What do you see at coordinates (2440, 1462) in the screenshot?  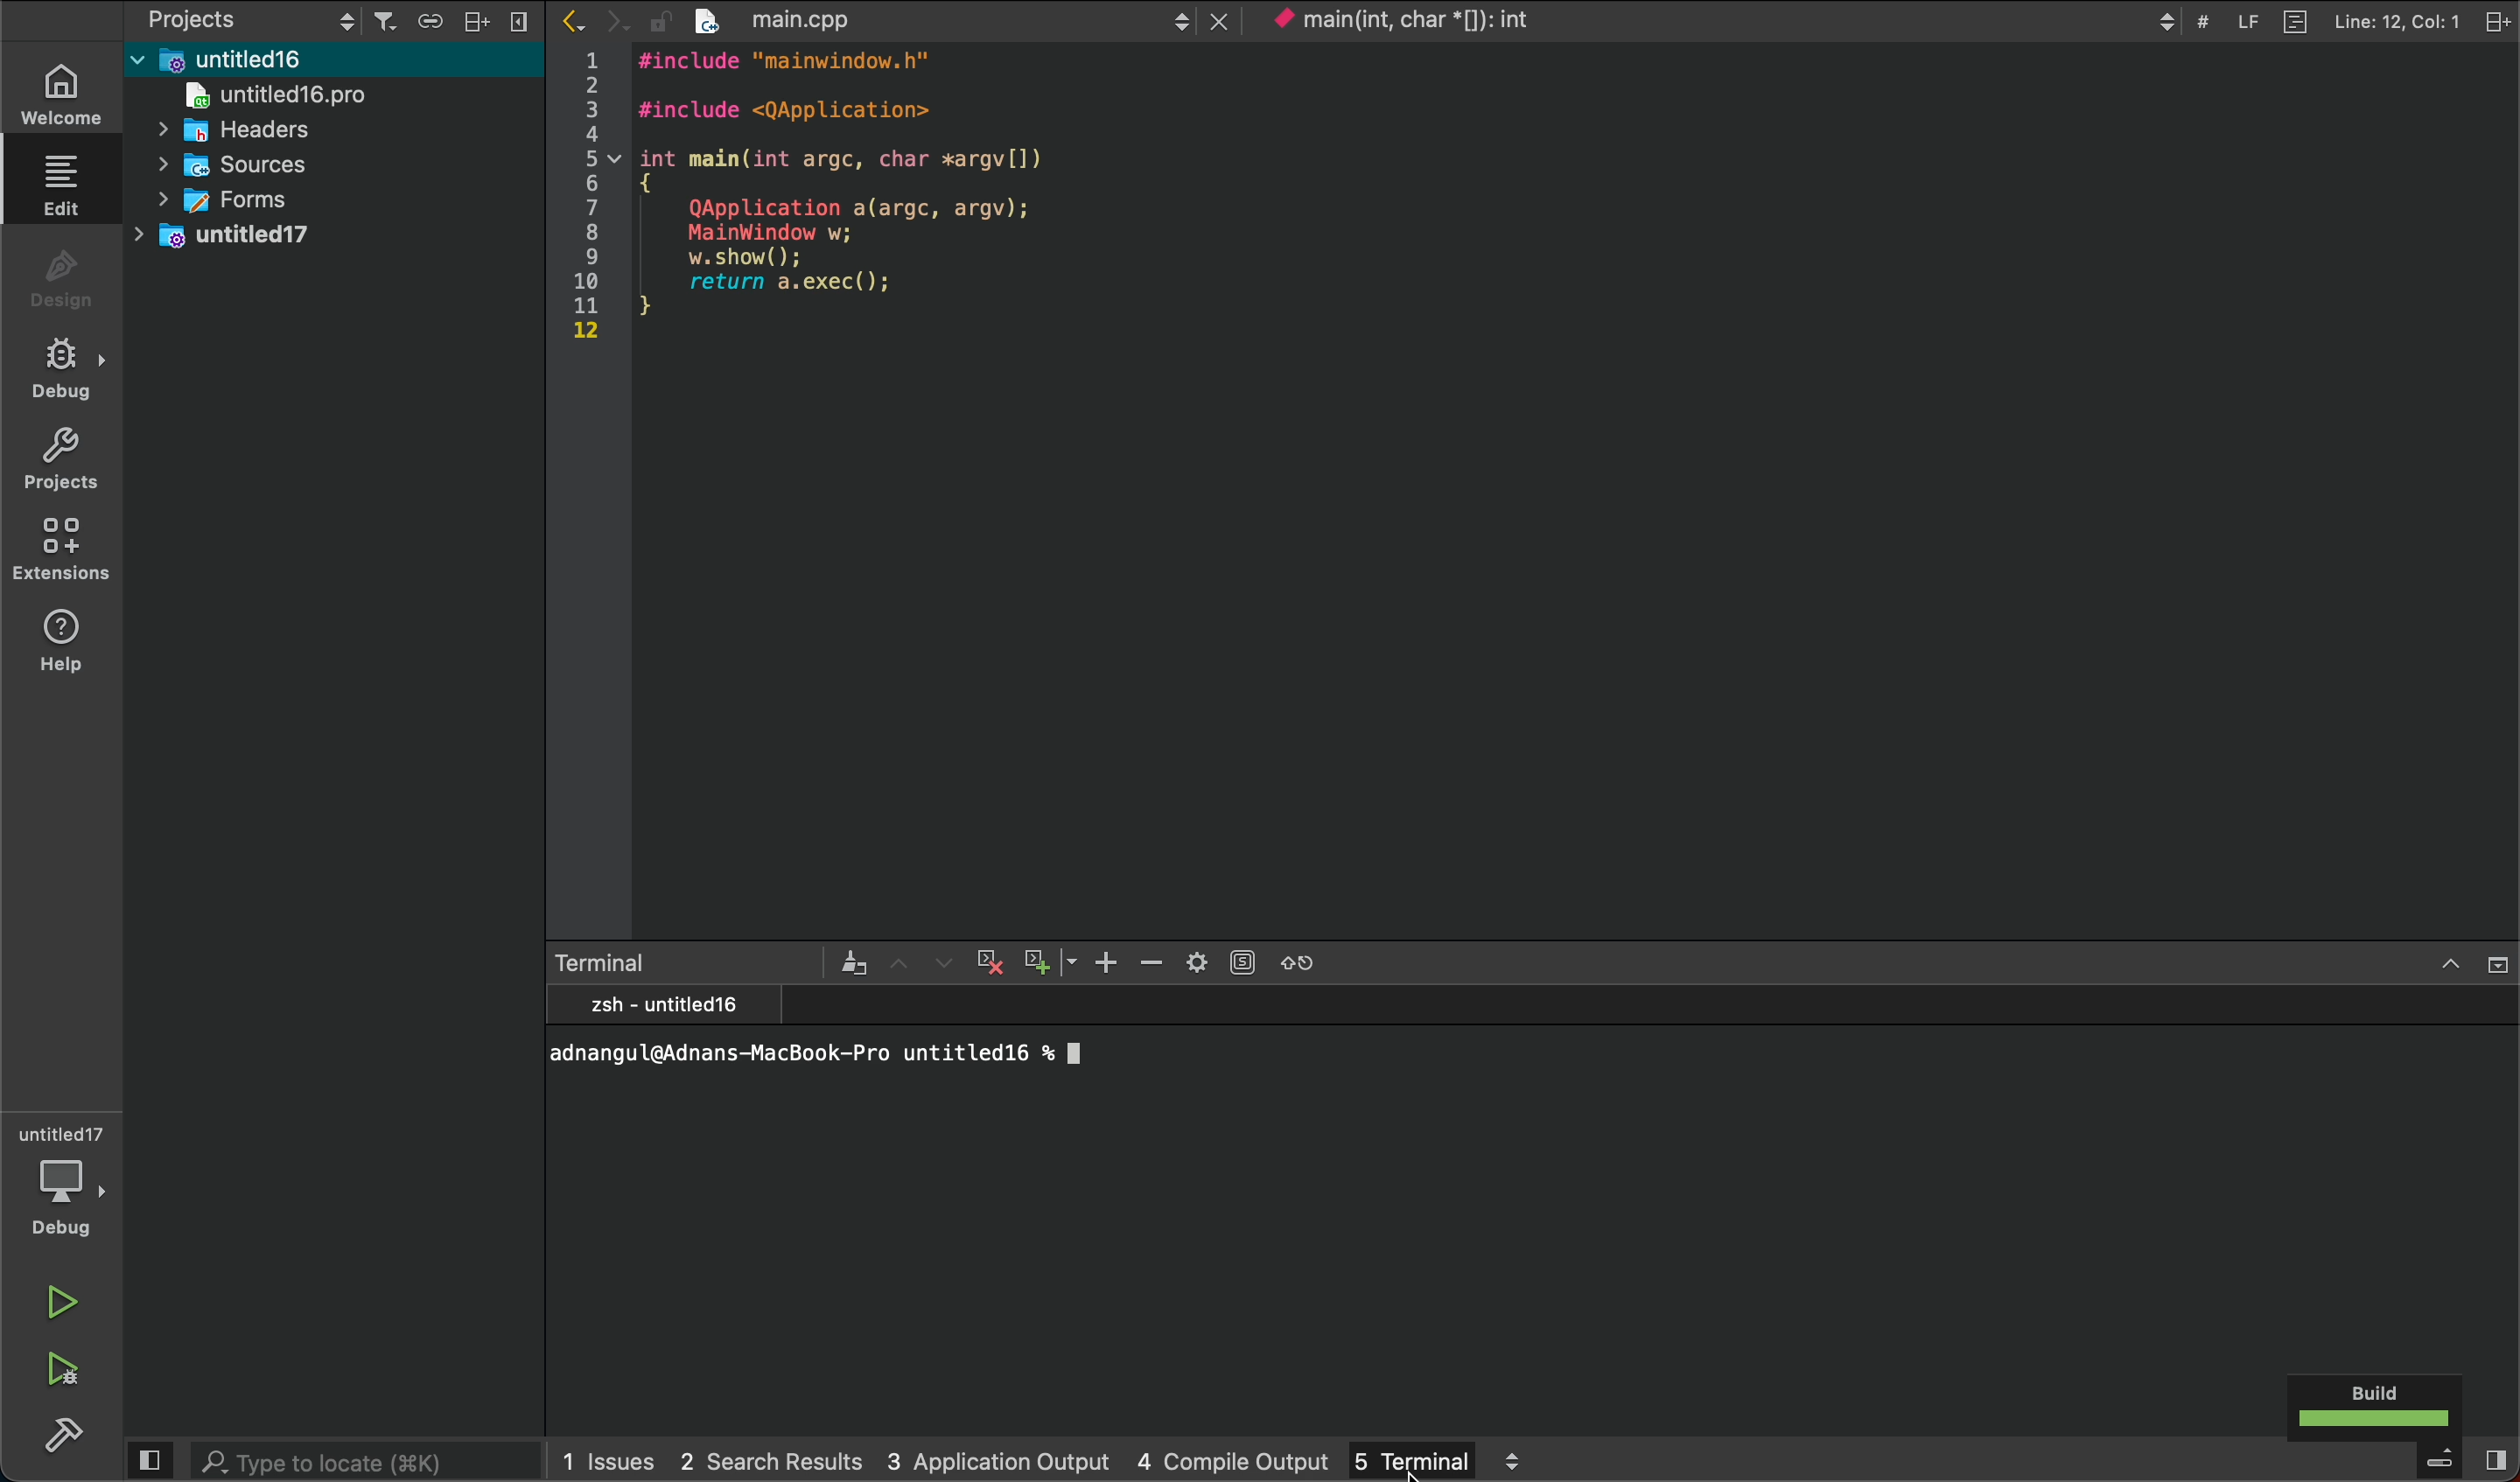 I see `menu` at bounding box center [2440, 1462].